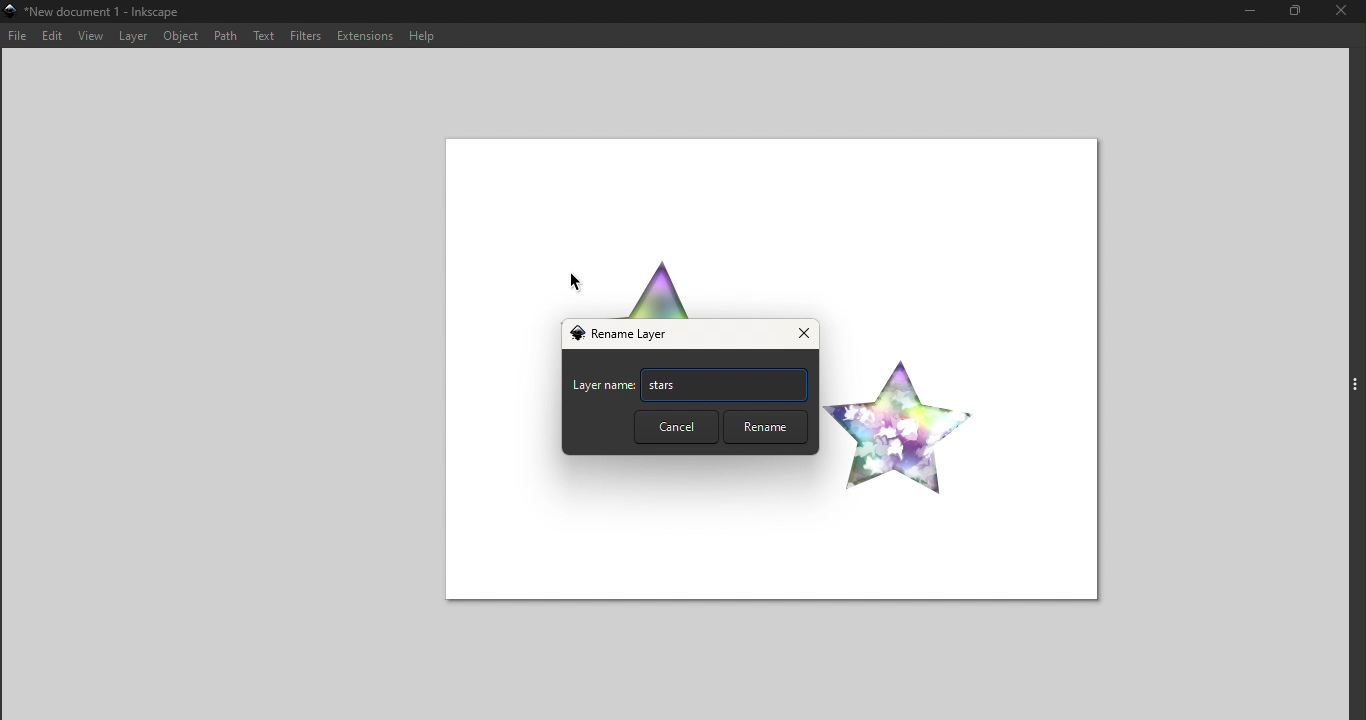 The height and width of the screenshot is (720, 1366). I want to click on layers, so click(129, 37).